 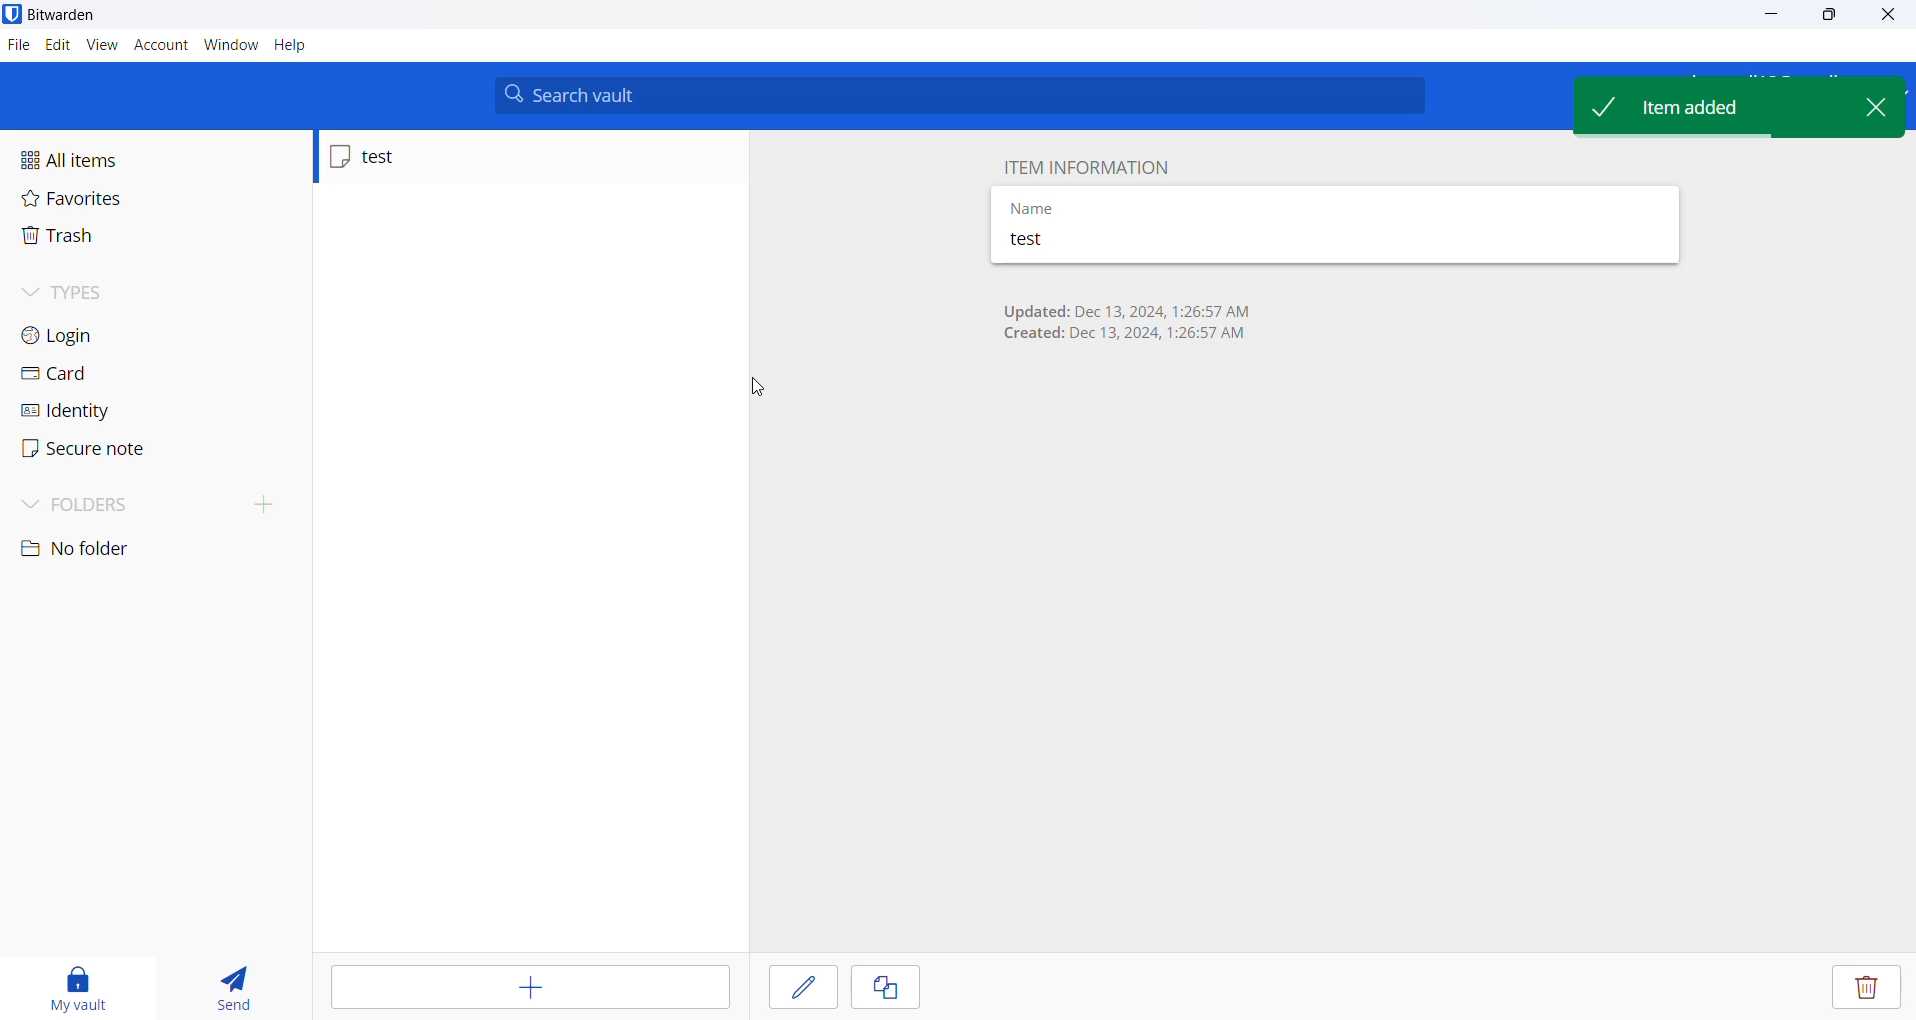 I want to click on no folder, so click(x=118, y=550).